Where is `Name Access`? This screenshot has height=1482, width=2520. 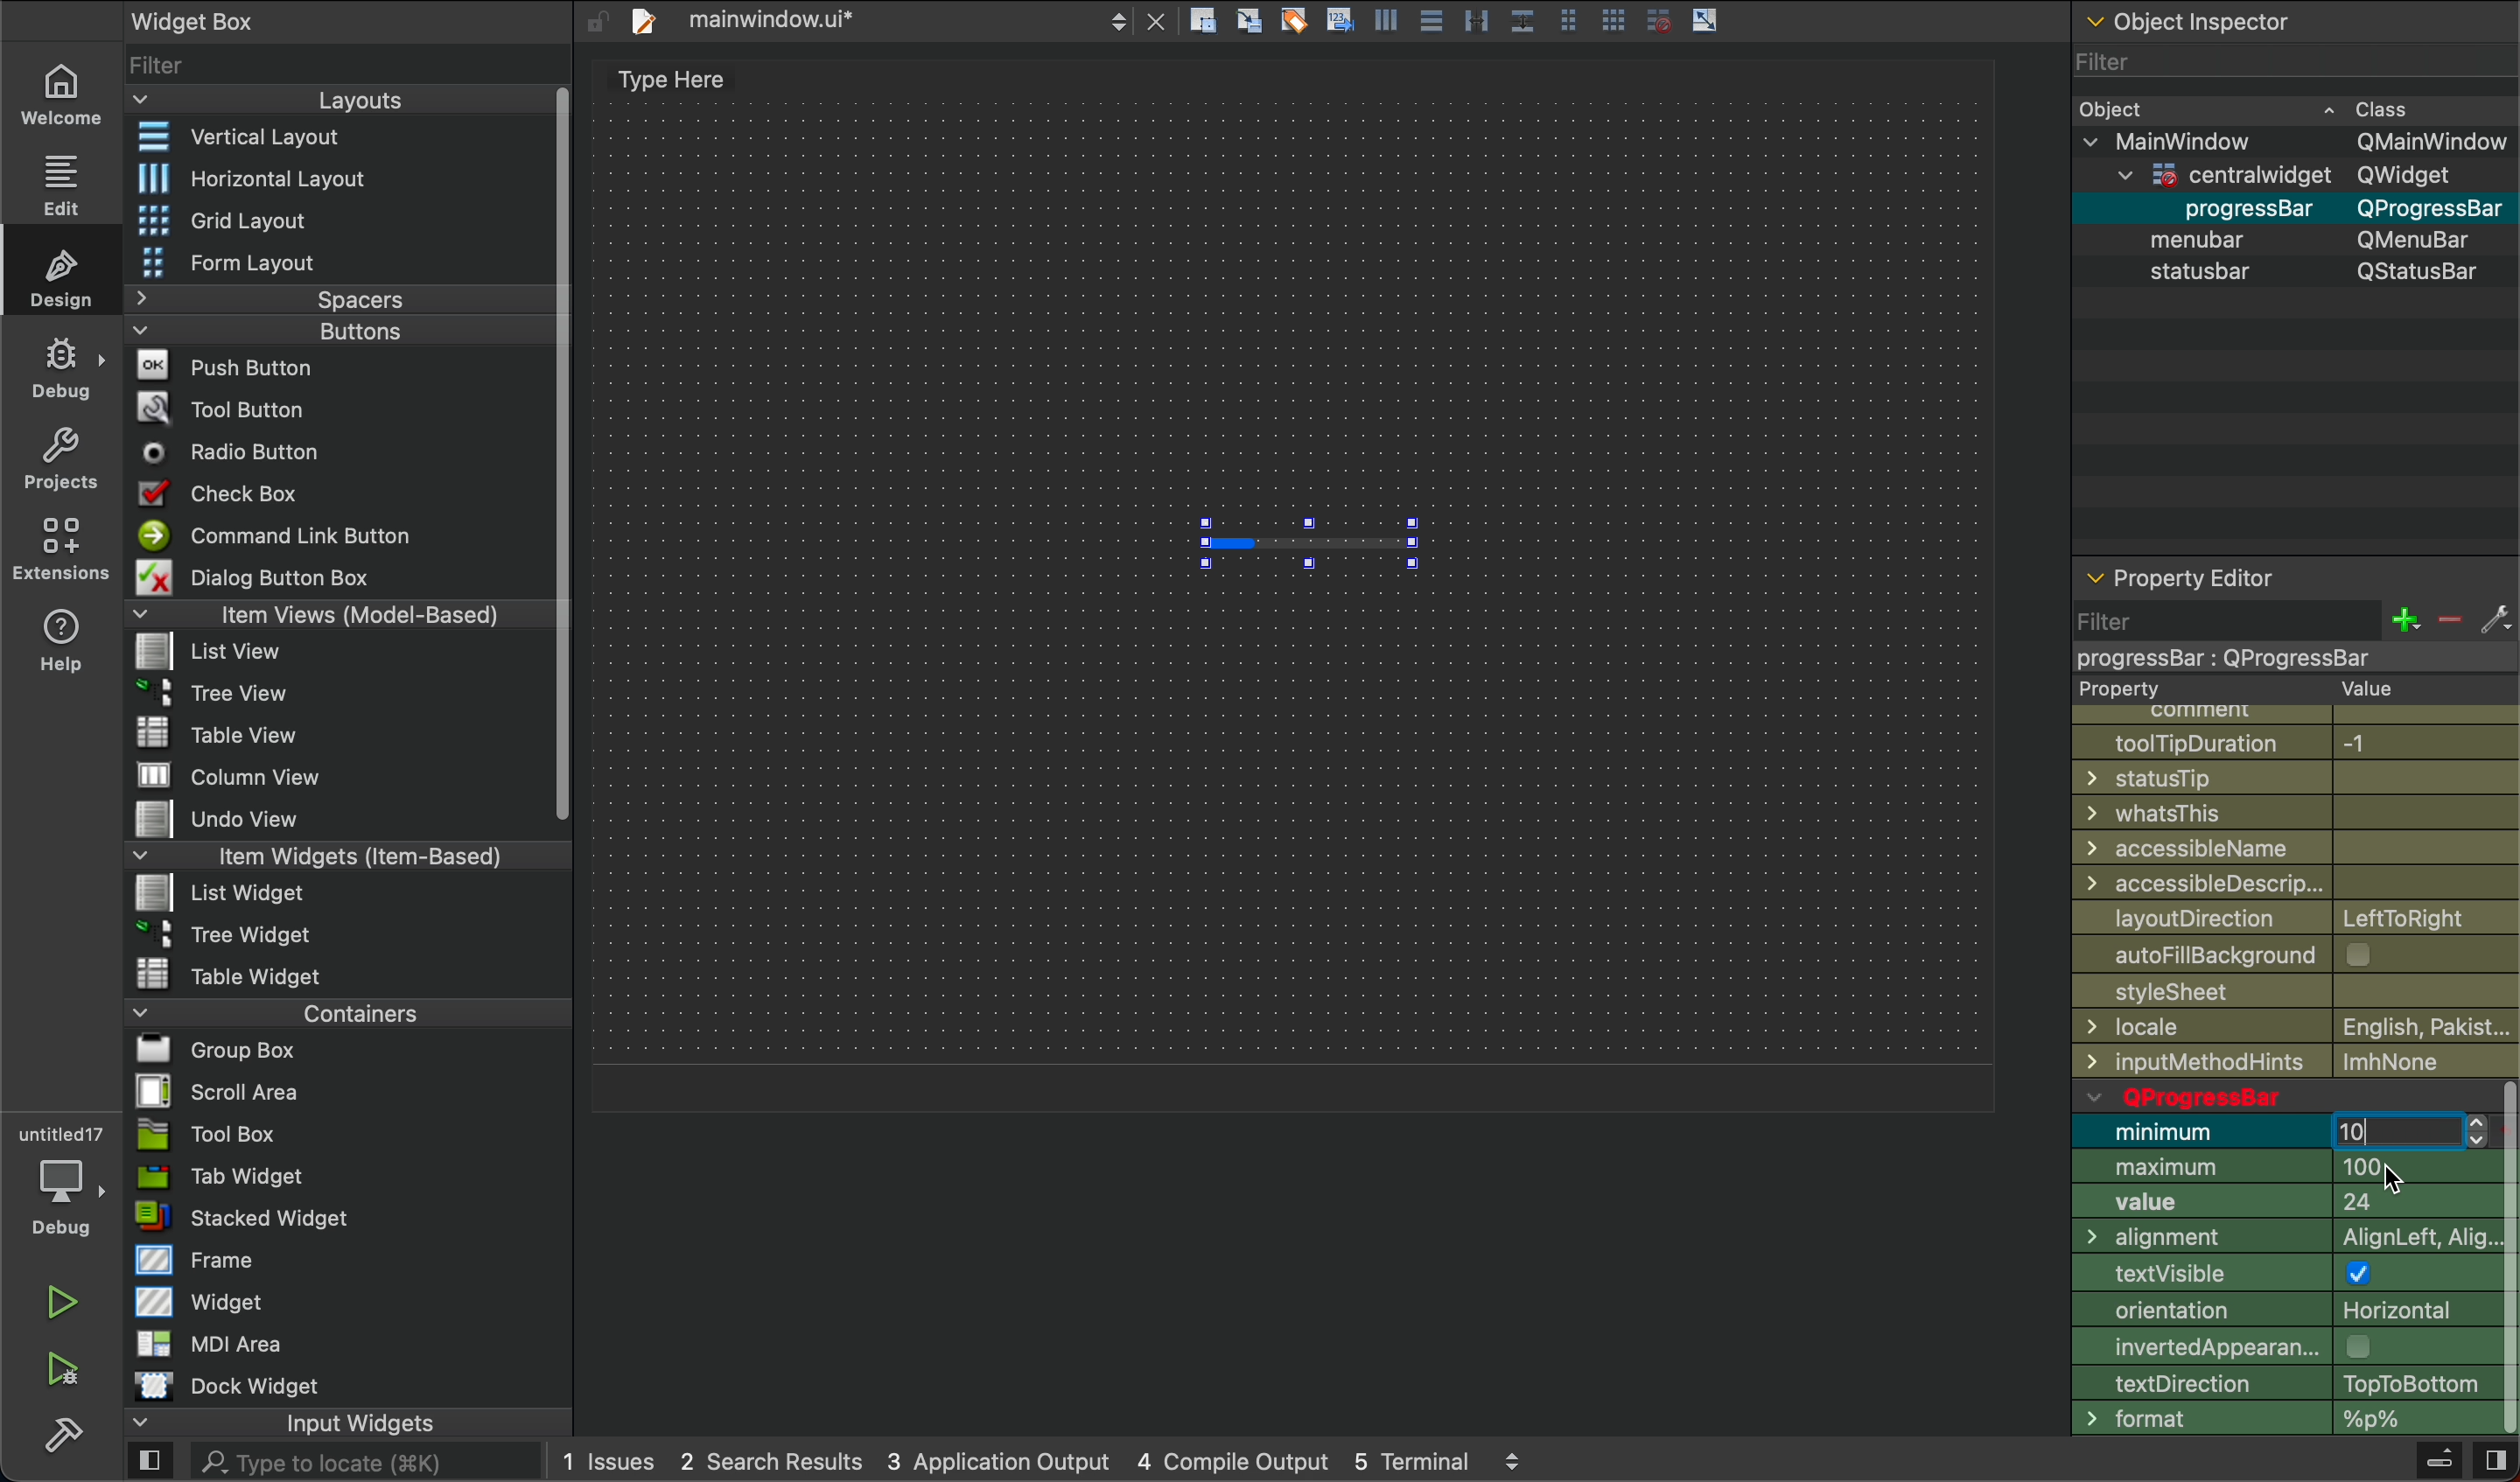
Name Access is located at coordinates (2295, 848).